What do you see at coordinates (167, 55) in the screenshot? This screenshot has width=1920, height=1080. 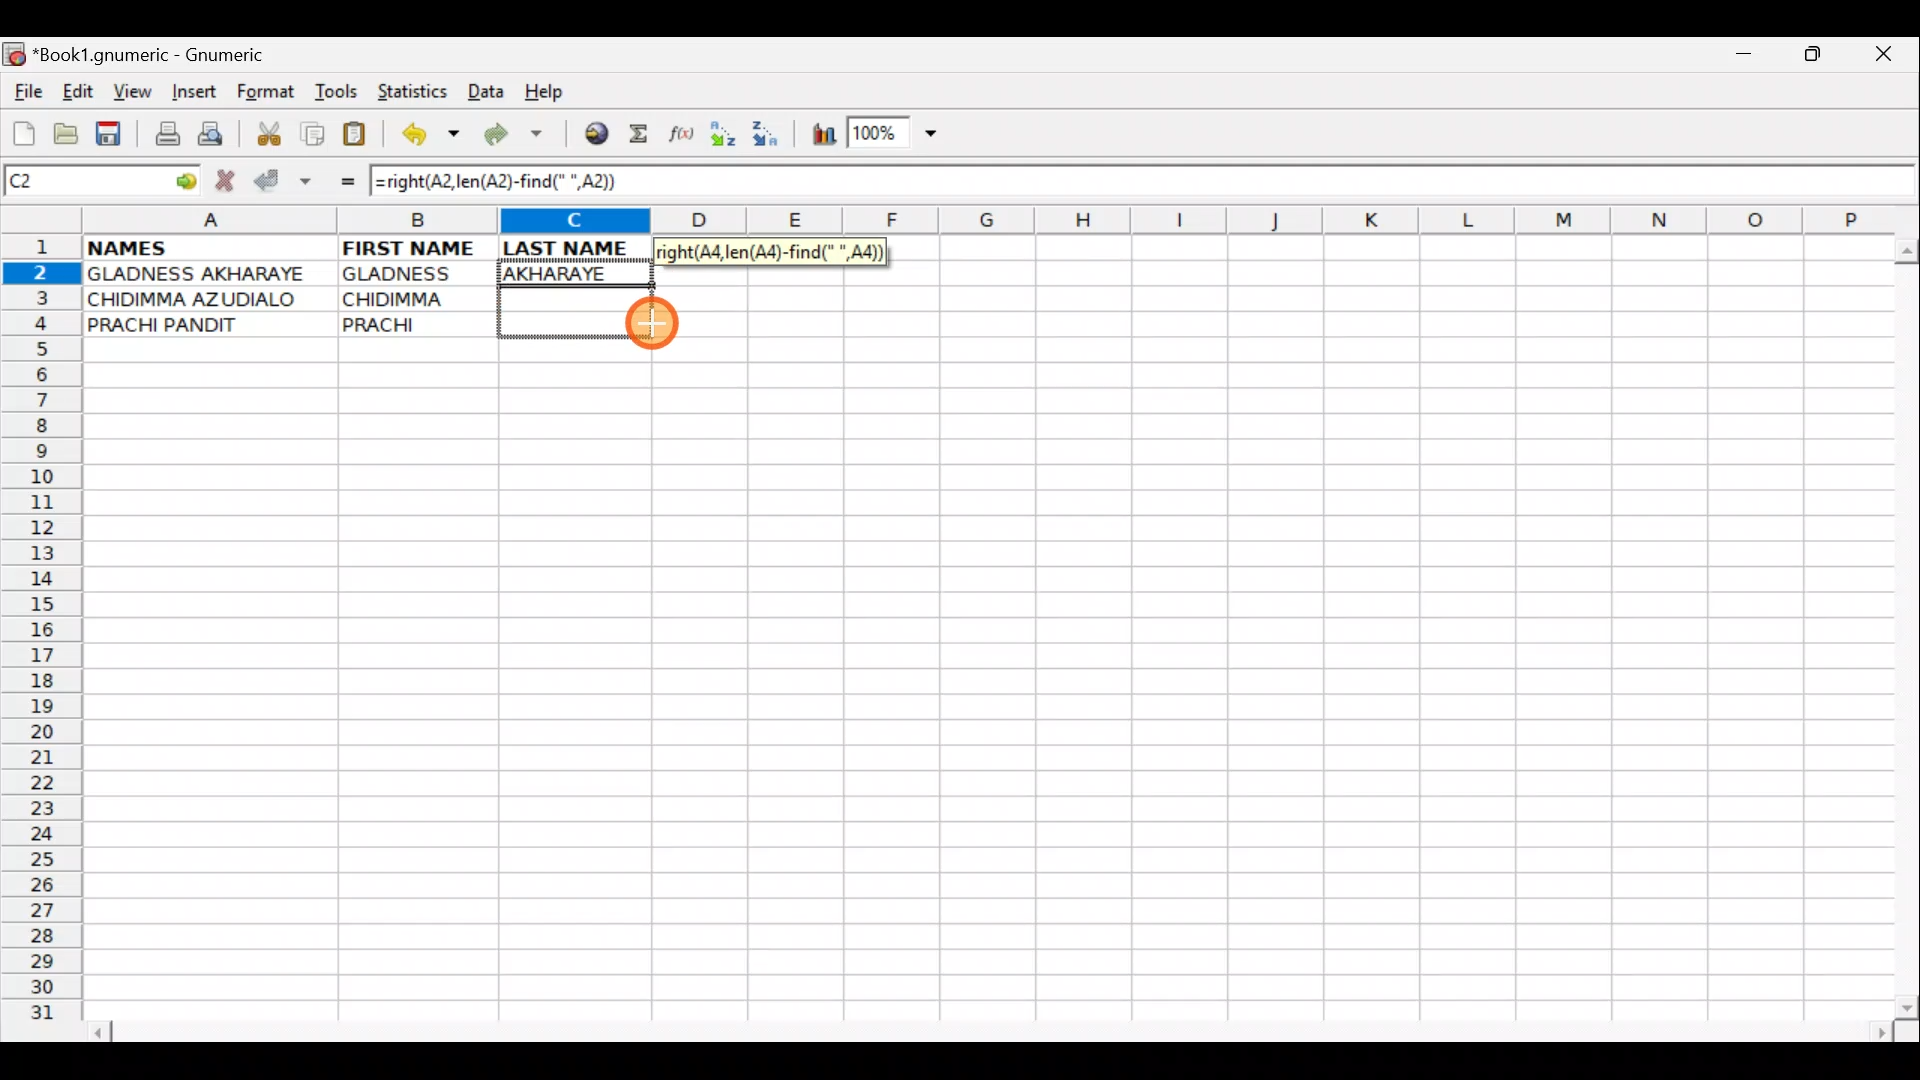 I see `*Book1.gnumeric - Gnumeric` at bounding box center [167, 55].